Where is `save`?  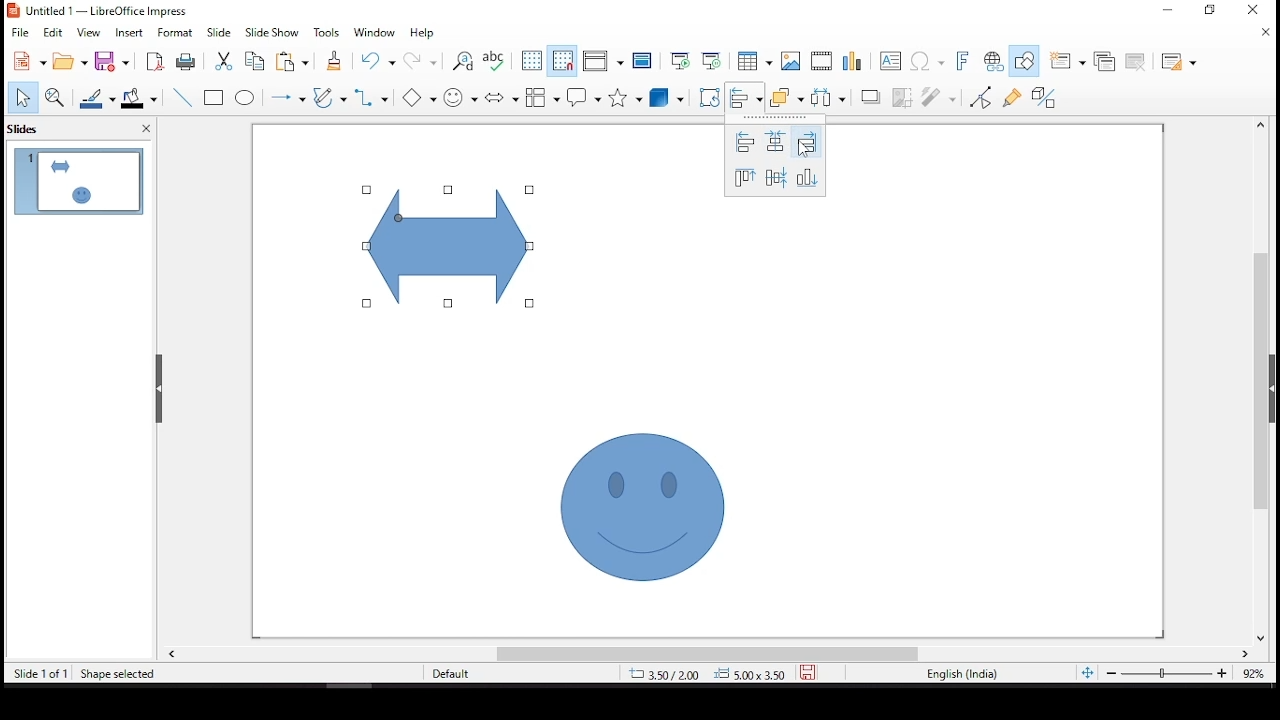 save is located at coordinates (808, 673).